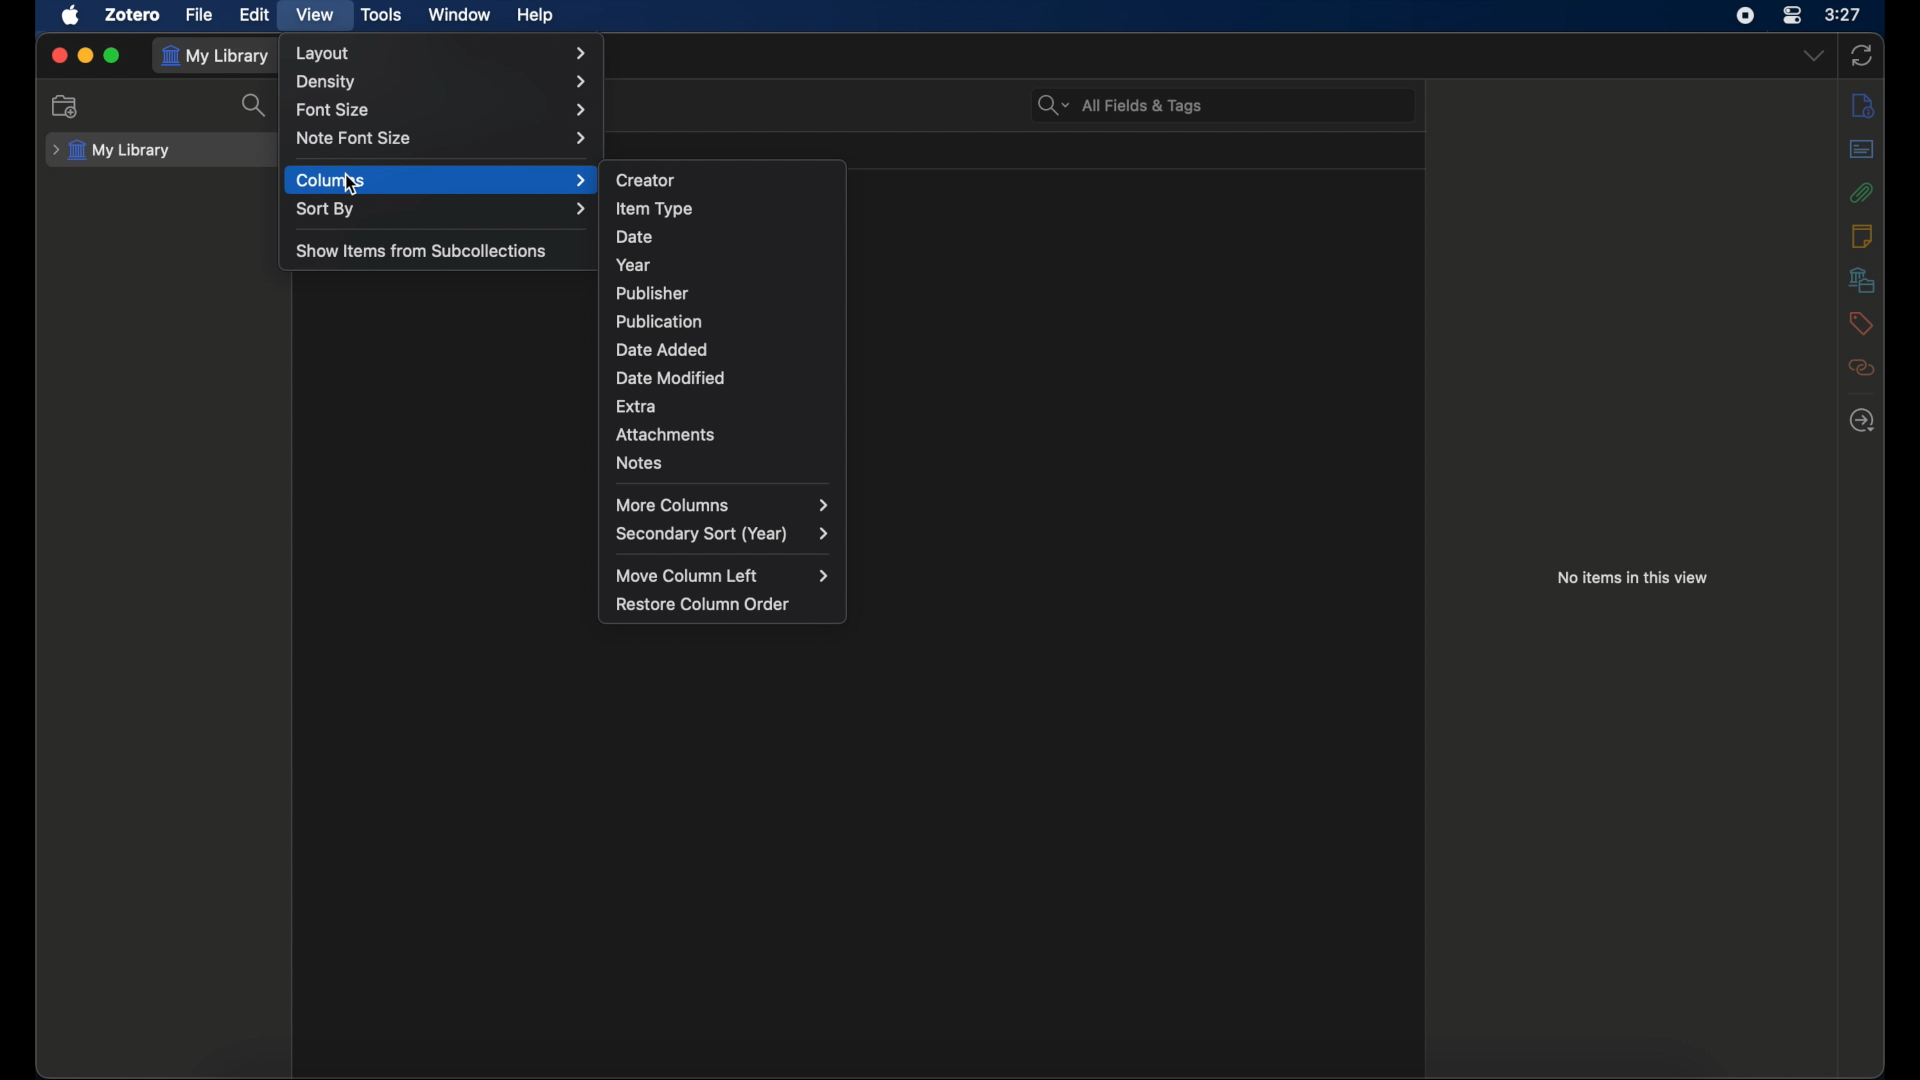 This screenshot has width=1920, height=1080. I want to click on control center, so click(1792, 15).